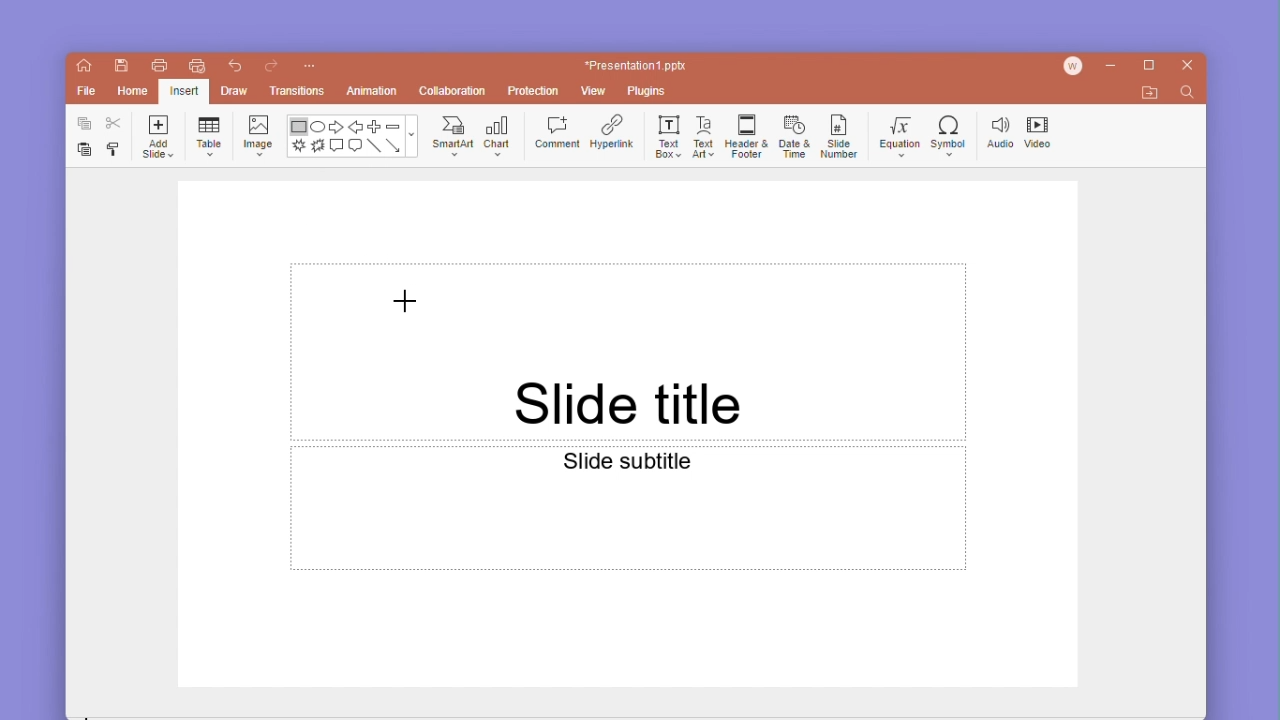  What do you see at coordinates (665, 135) in the screenshot?
I see `text box` at bounding box center [665, 135].